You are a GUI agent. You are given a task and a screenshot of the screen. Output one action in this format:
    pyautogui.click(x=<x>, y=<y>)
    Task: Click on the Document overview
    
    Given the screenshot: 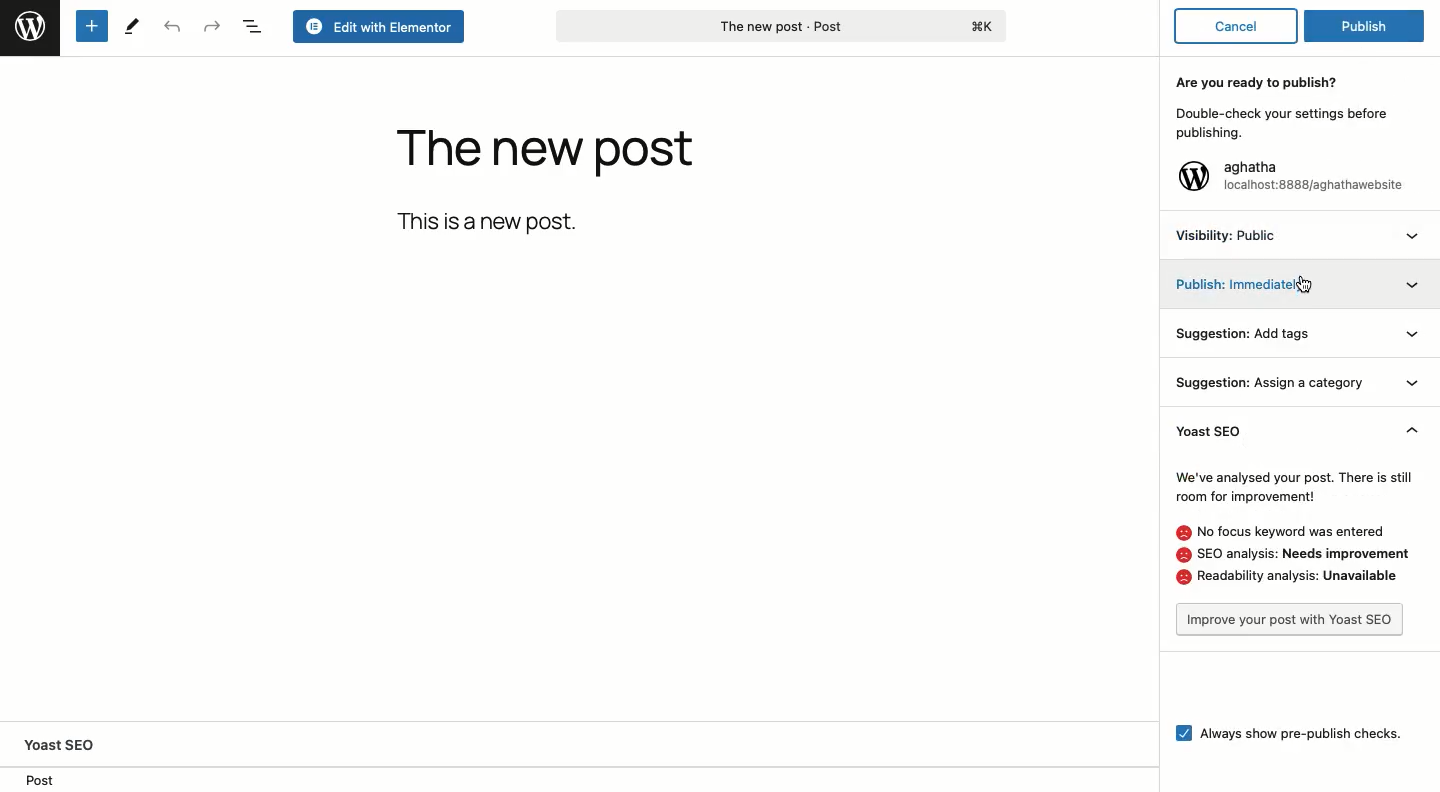 What is the action you would take?
    pyautogui.click(x=255, y=26)
    